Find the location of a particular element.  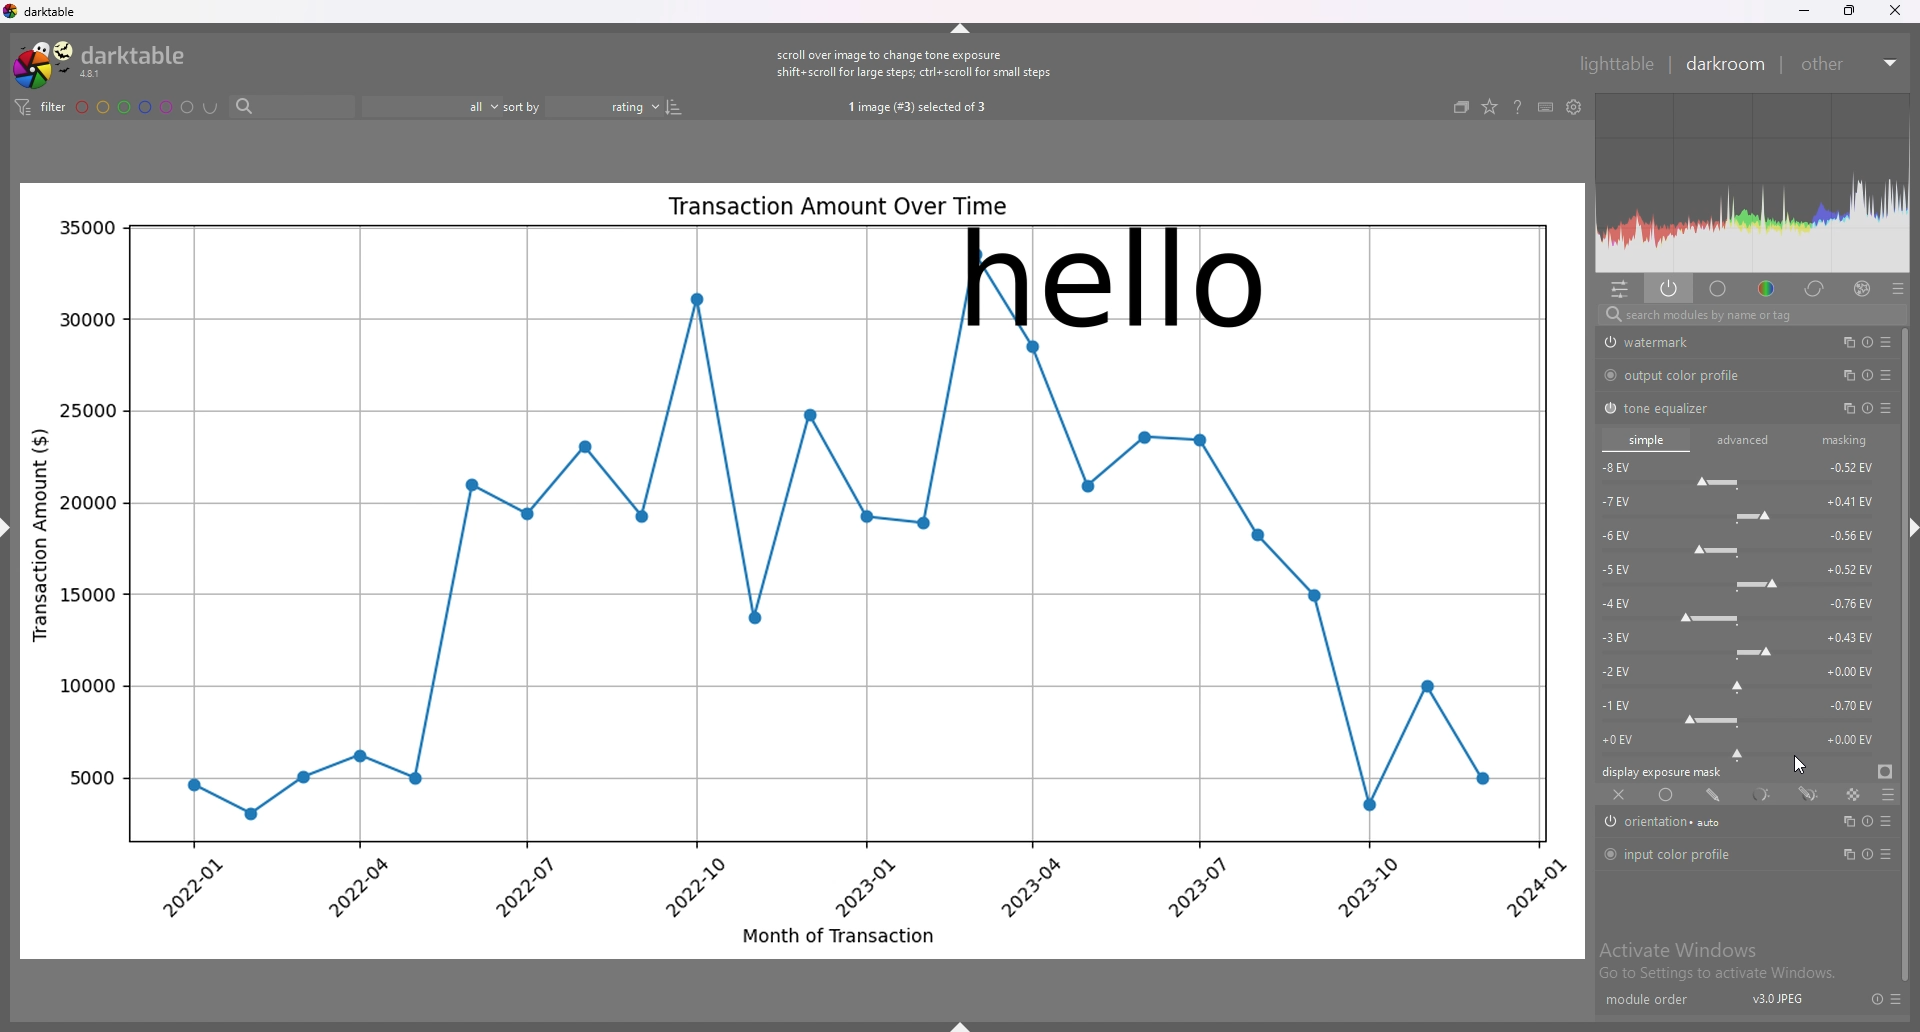

expand/collapse  is located at coordinates (1890, 63).